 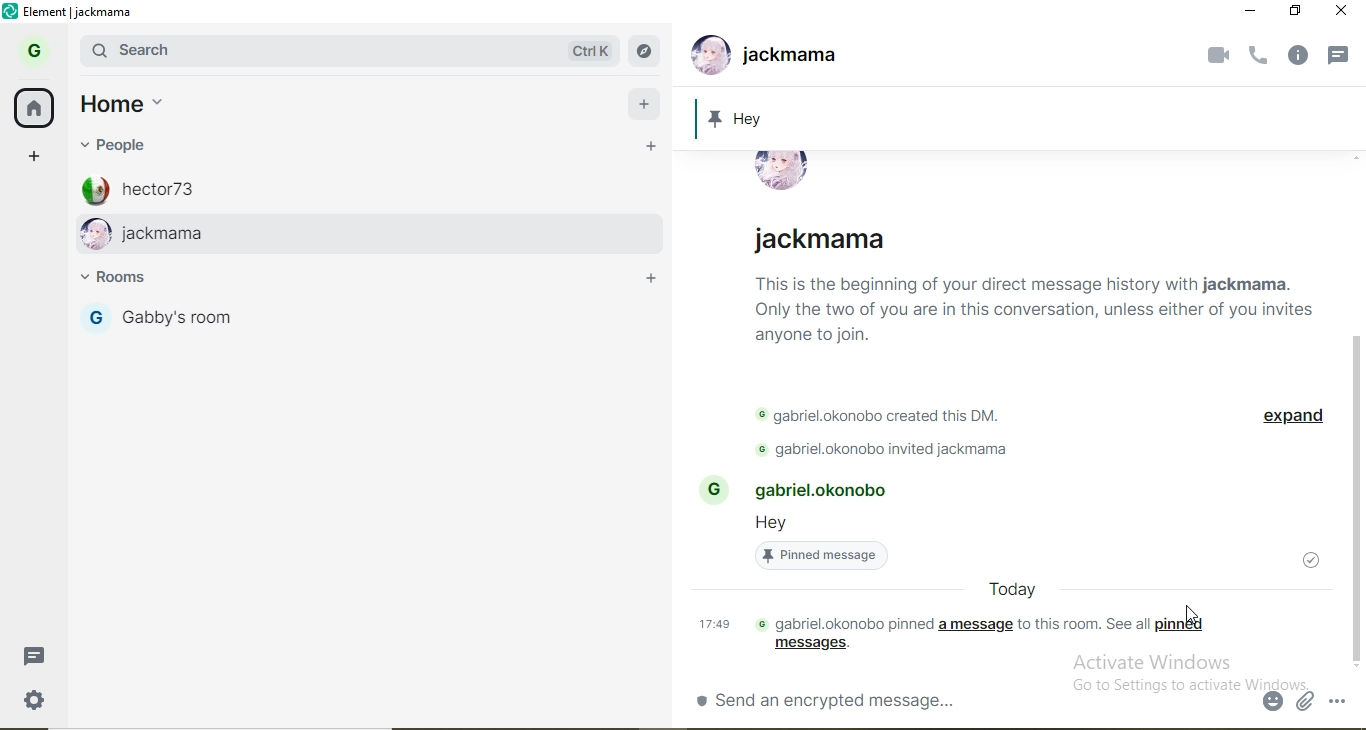 What do you see at coordinates (10, 14) in the screenshot?
I see `logo` at bounding box center [10, 14].